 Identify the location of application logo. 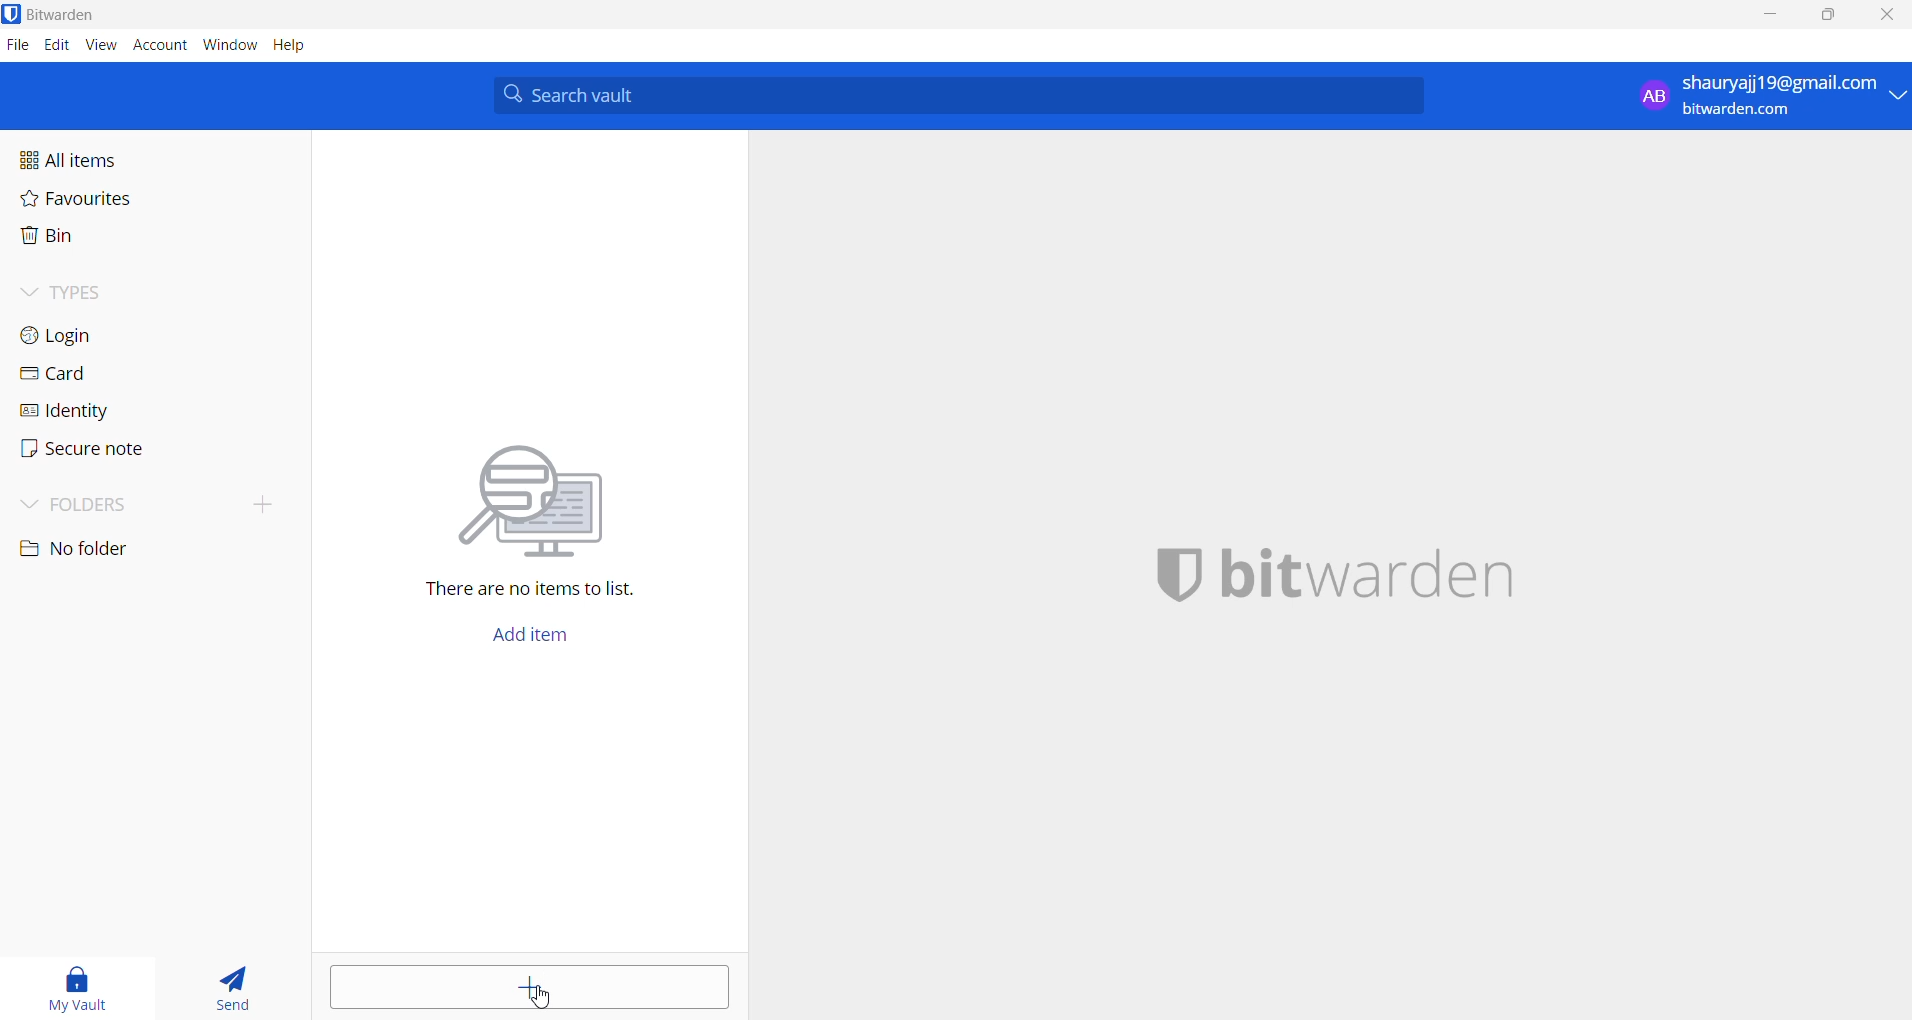
(1167, 572).